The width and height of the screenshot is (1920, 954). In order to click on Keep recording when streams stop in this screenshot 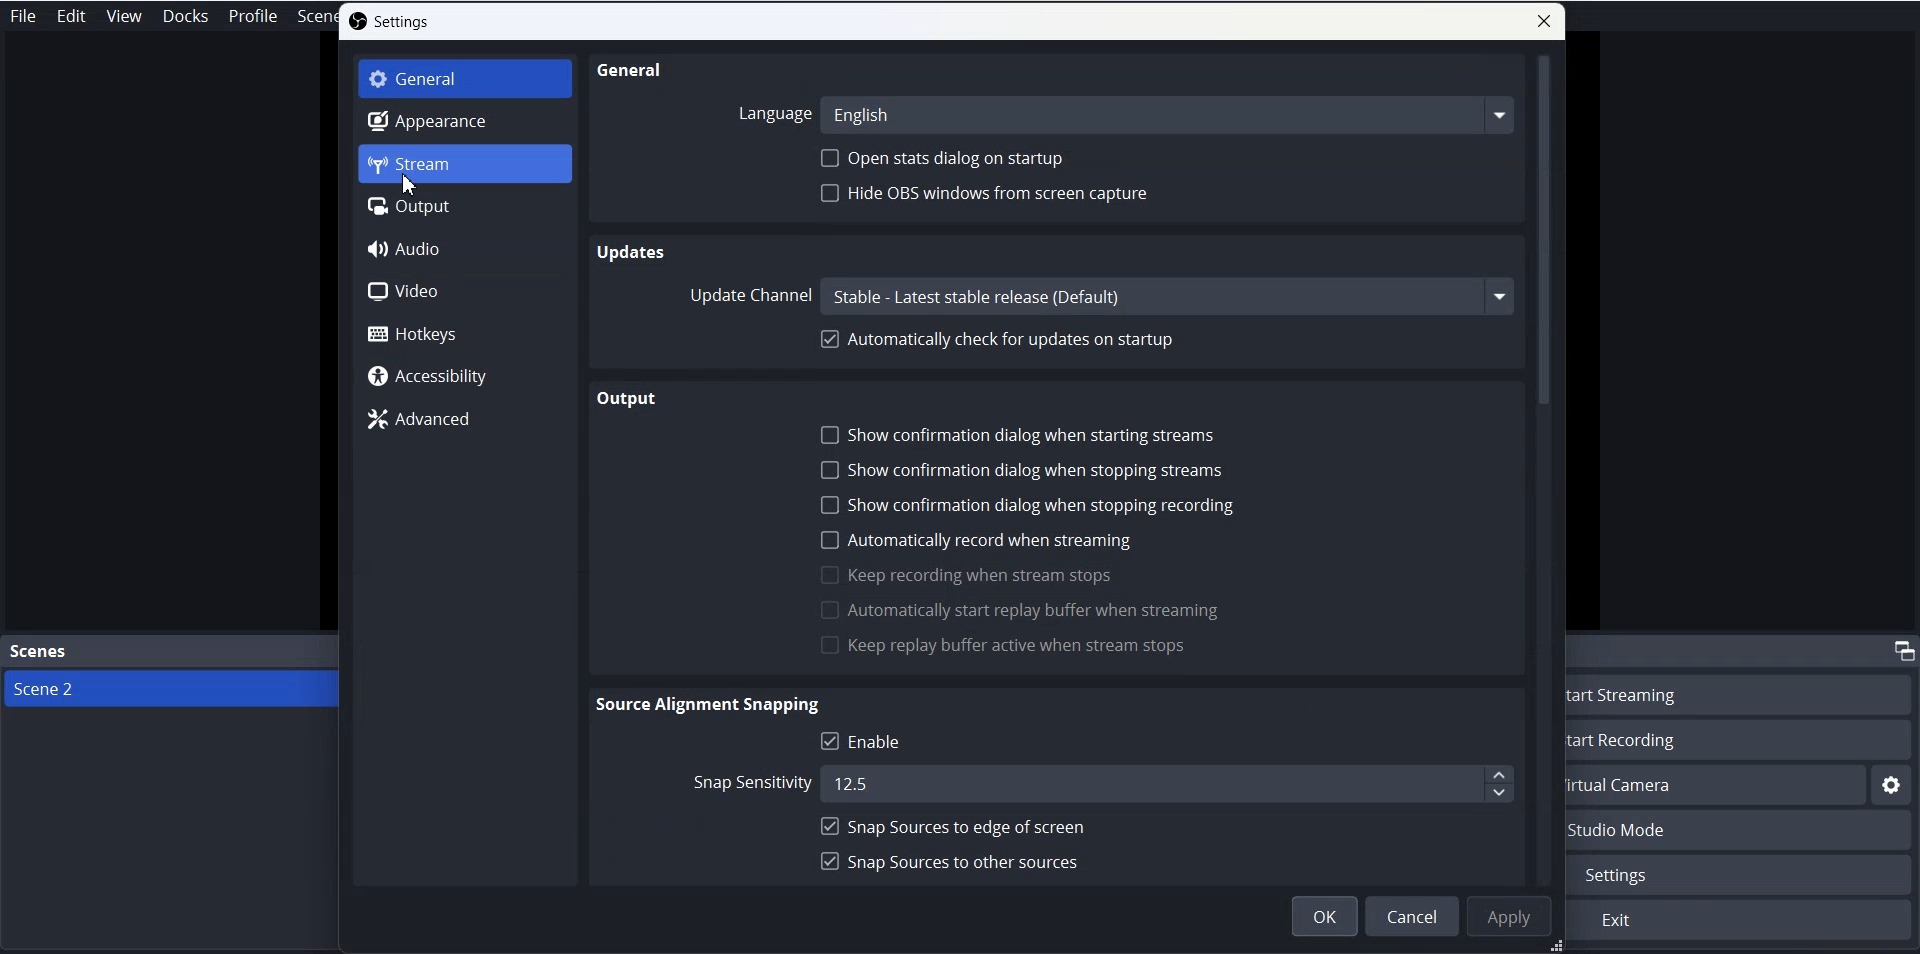, I will do `click(968, 574)`.